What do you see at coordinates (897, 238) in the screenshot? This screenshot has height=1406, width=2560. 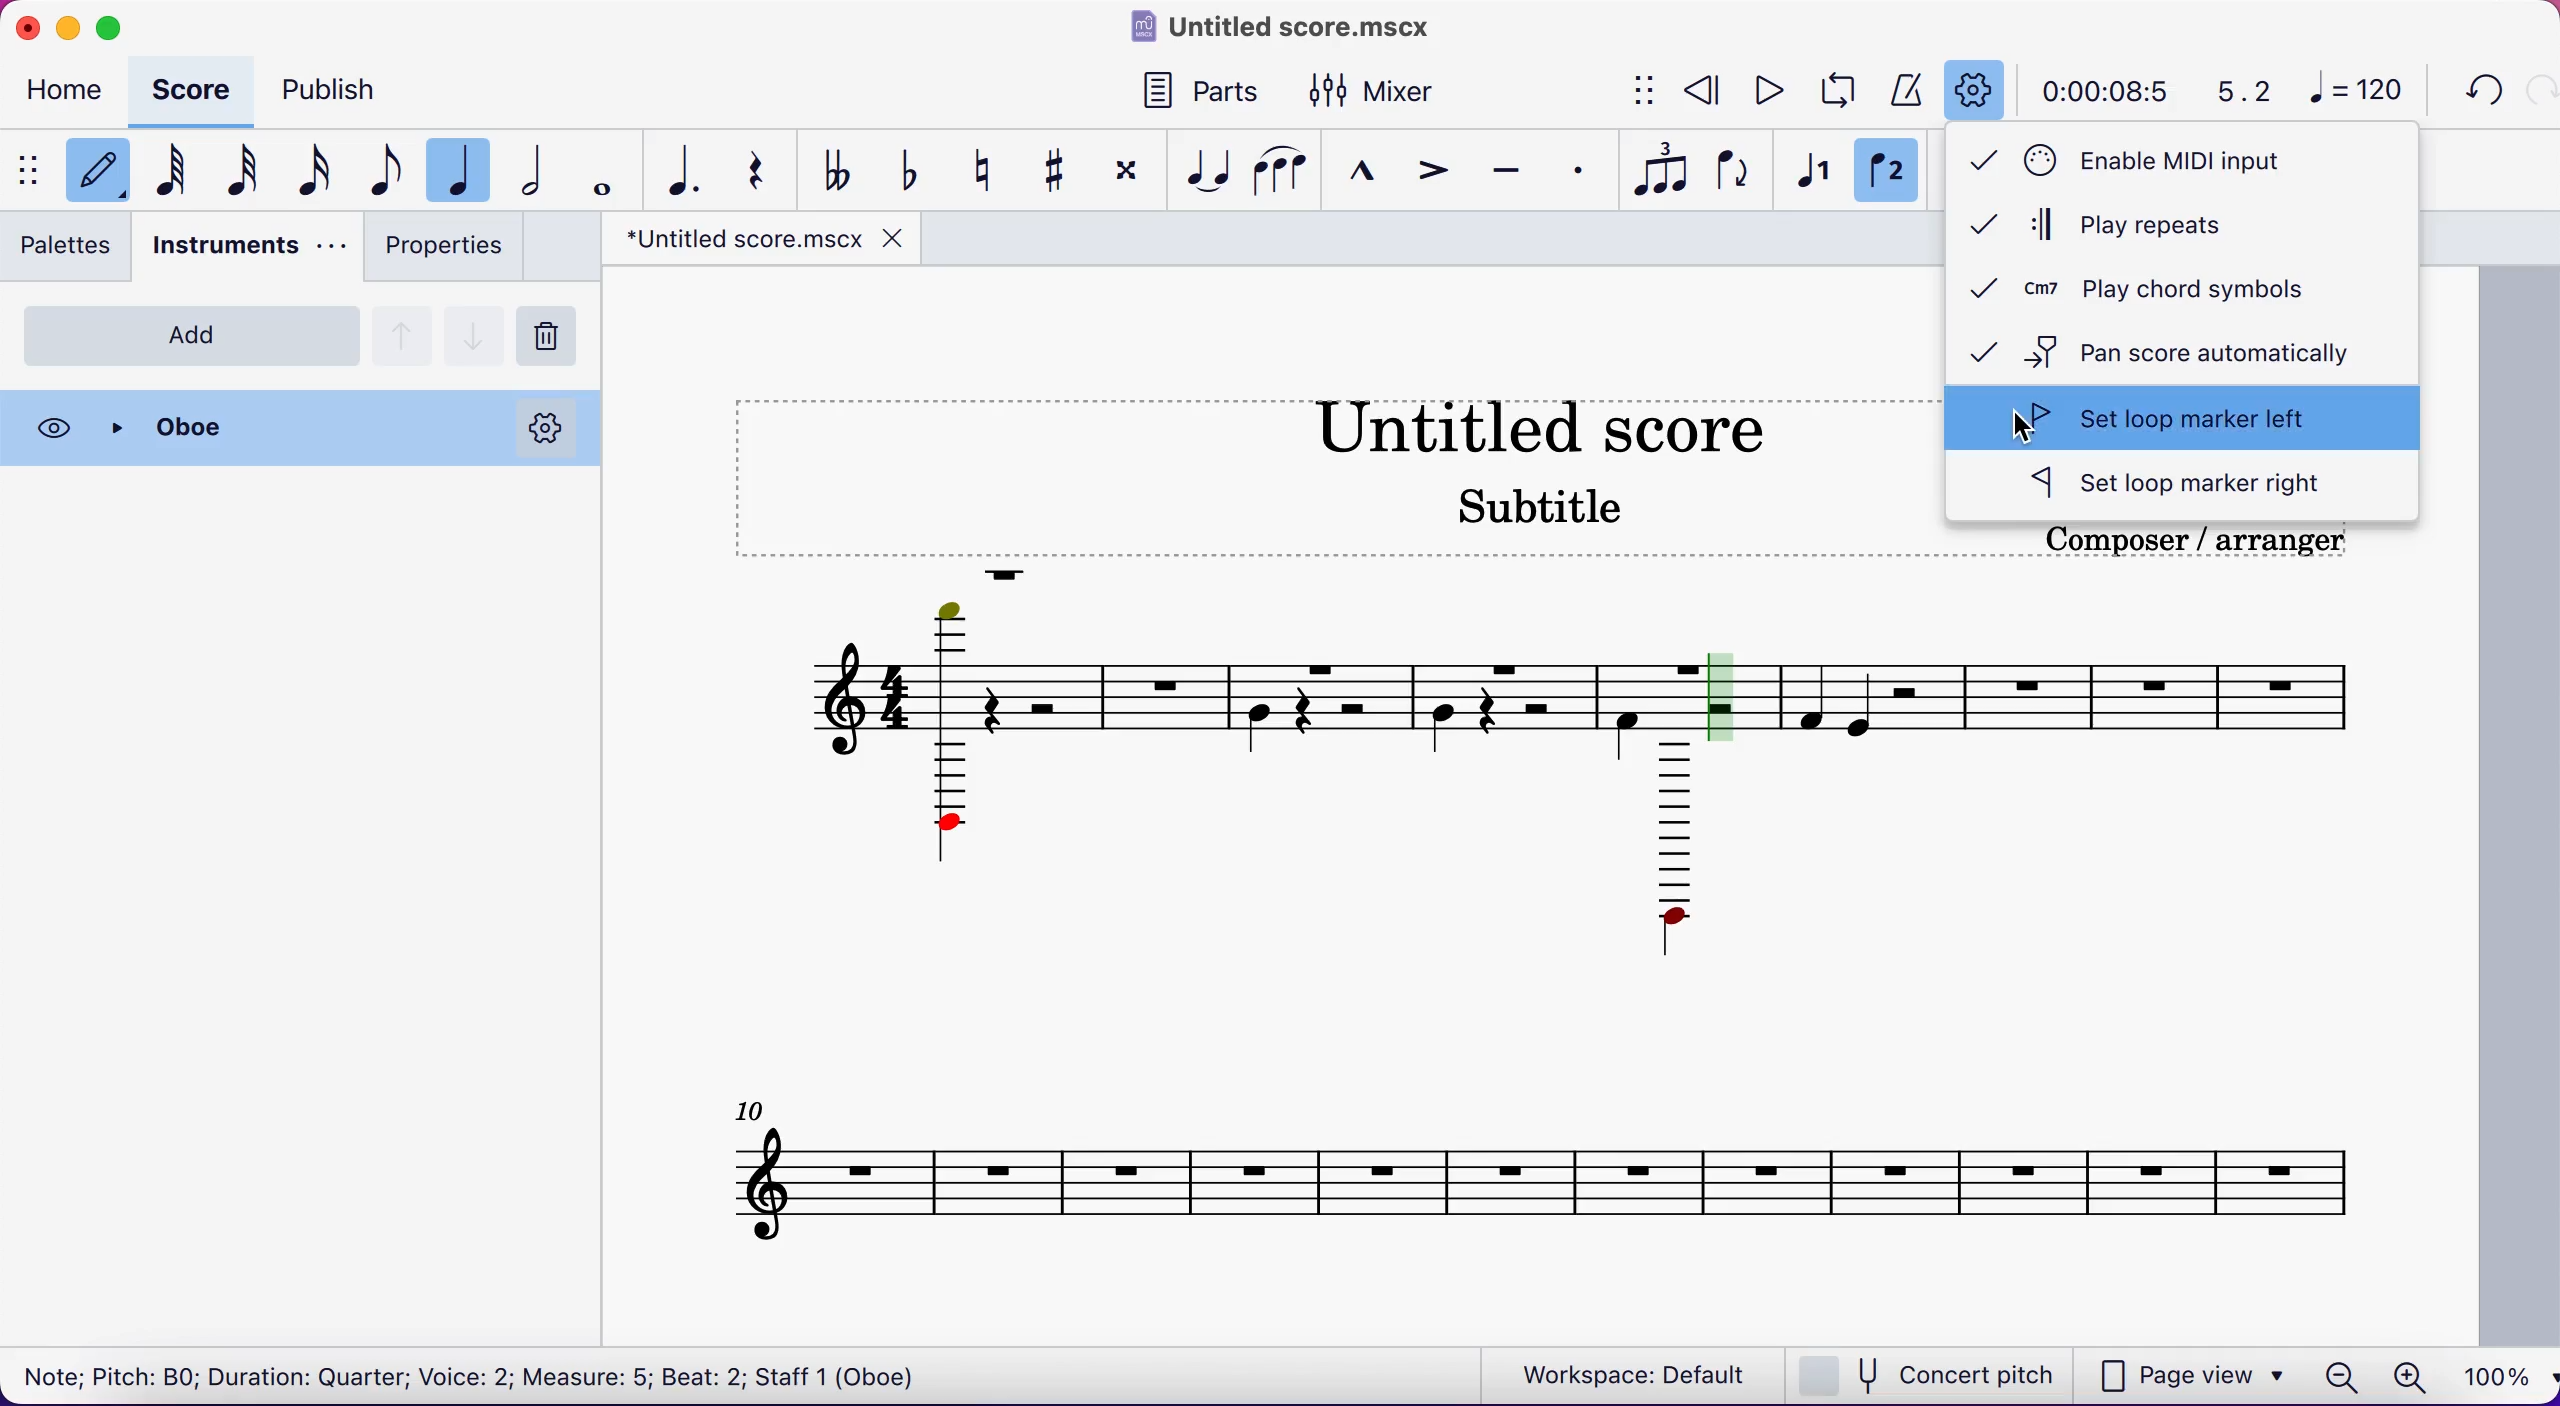 I see `close` at bounding box center [897, 238].